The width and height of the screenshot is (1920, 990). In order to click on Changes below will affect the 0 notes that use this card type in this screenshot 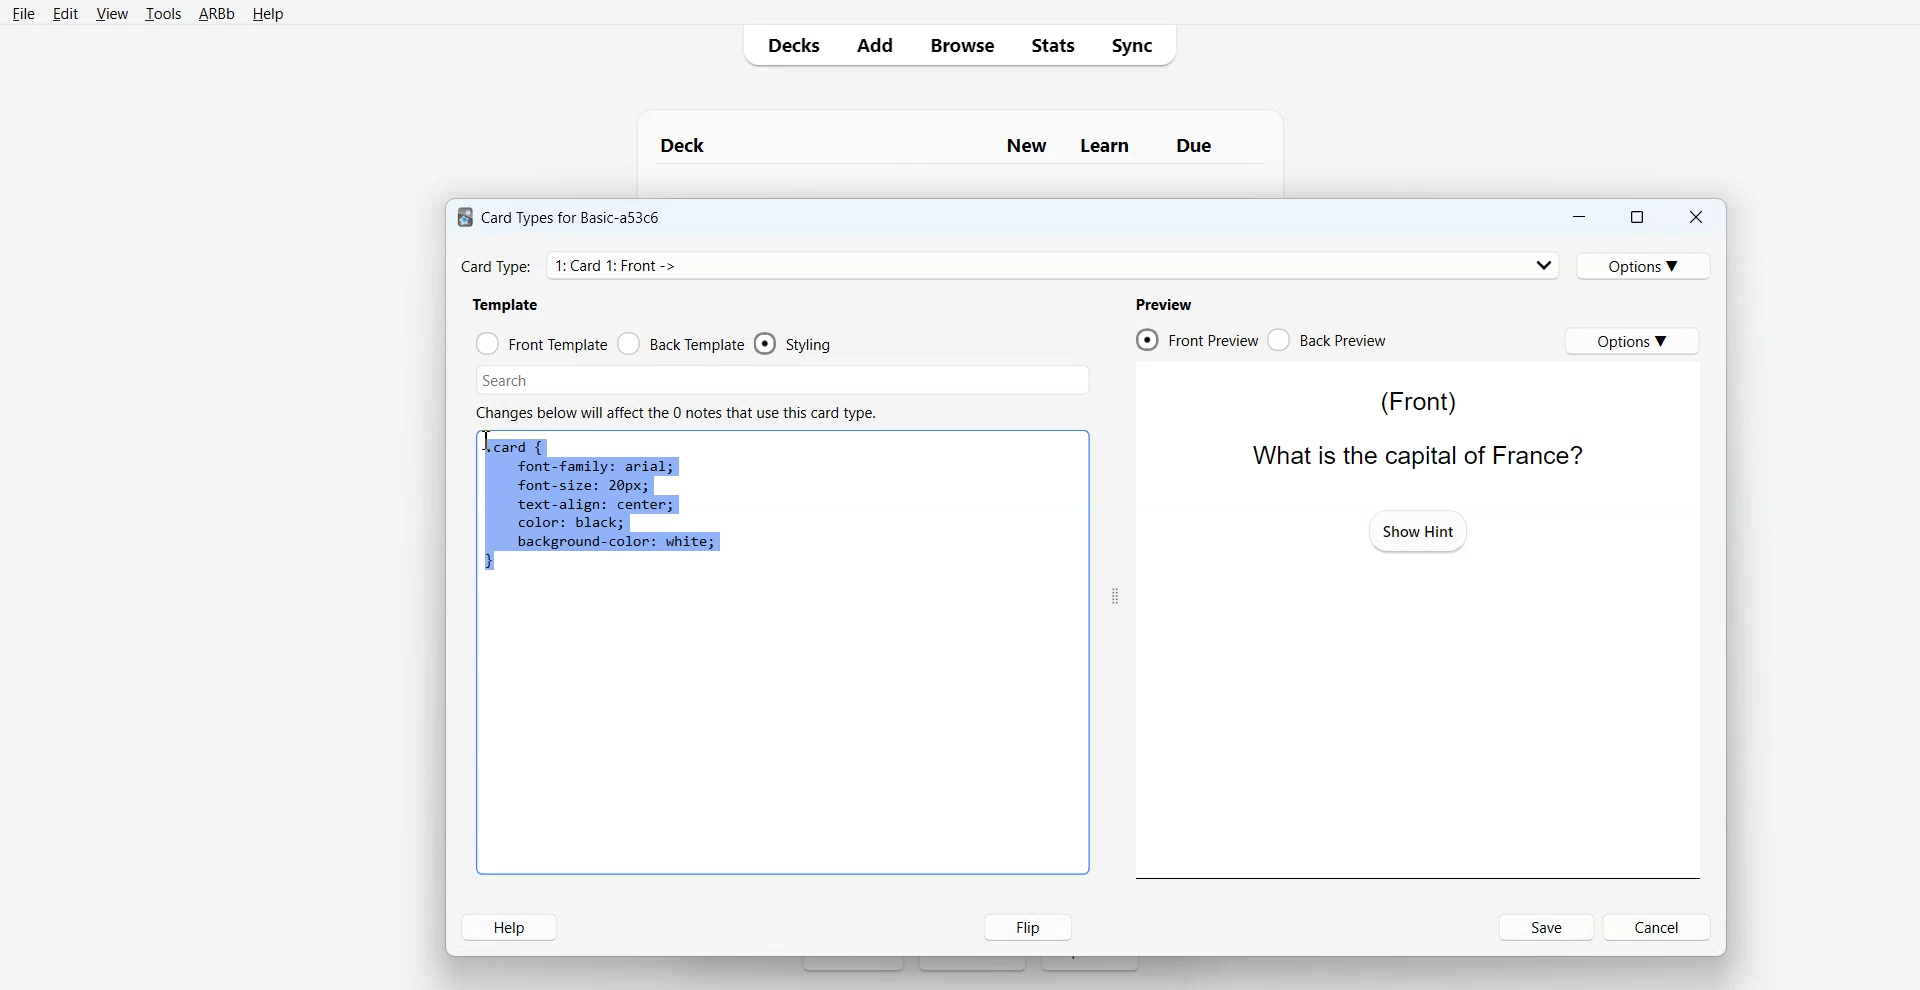, I will do `click(684, 413)`.